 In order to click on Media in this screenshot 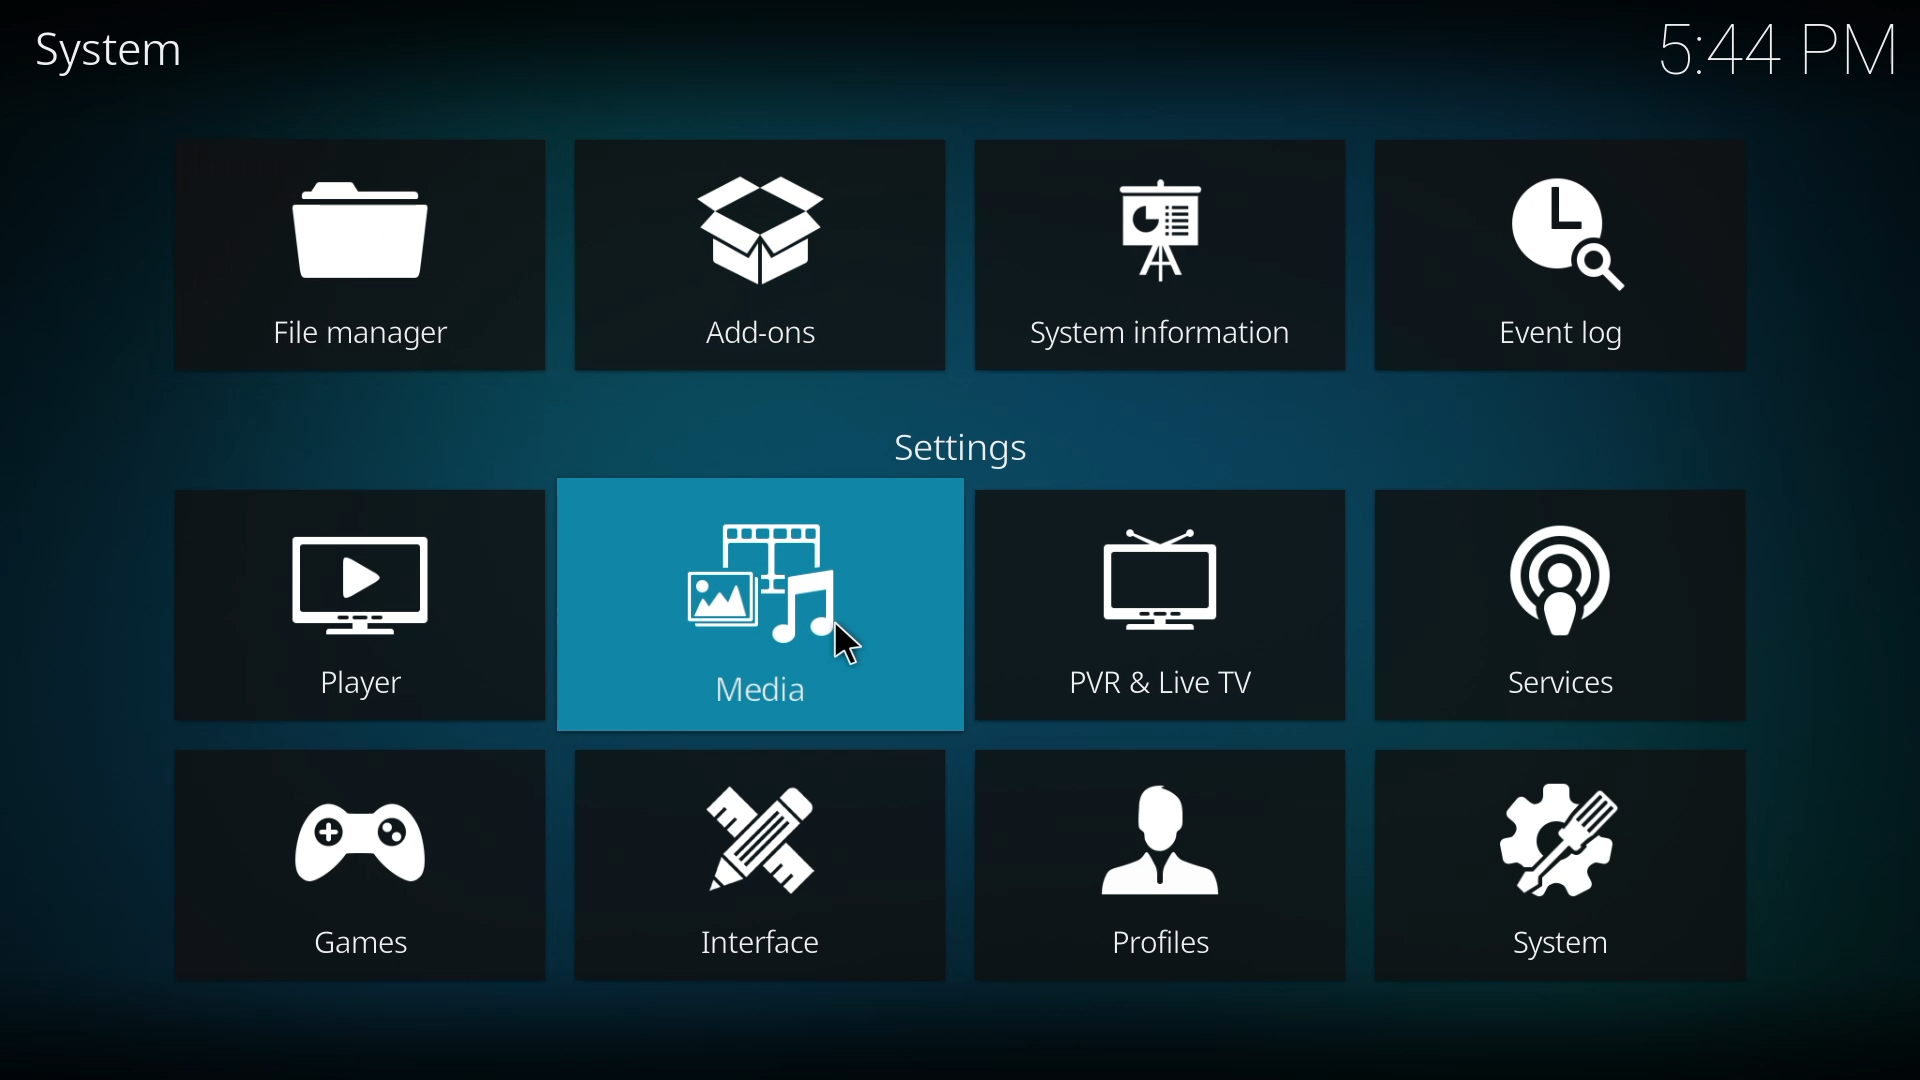, I will do `click(767, 695)`.